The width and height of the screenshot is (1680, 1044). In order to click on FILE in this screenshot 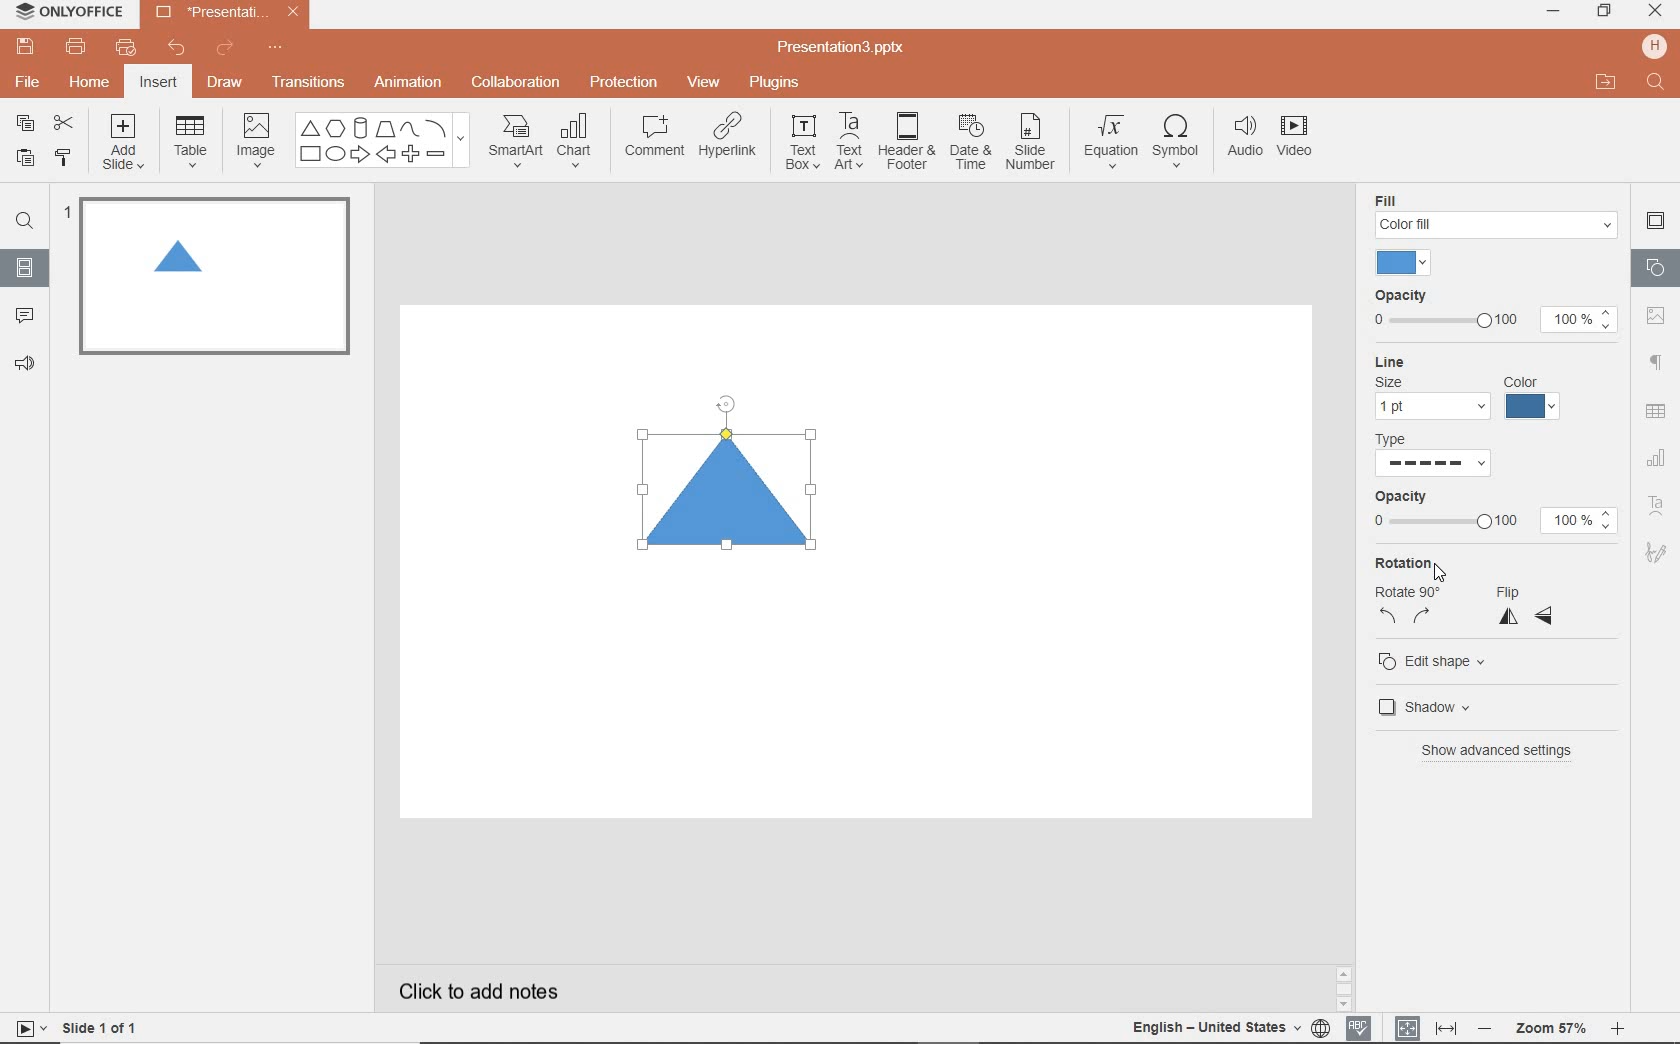, I will do `click(30, 79)`.